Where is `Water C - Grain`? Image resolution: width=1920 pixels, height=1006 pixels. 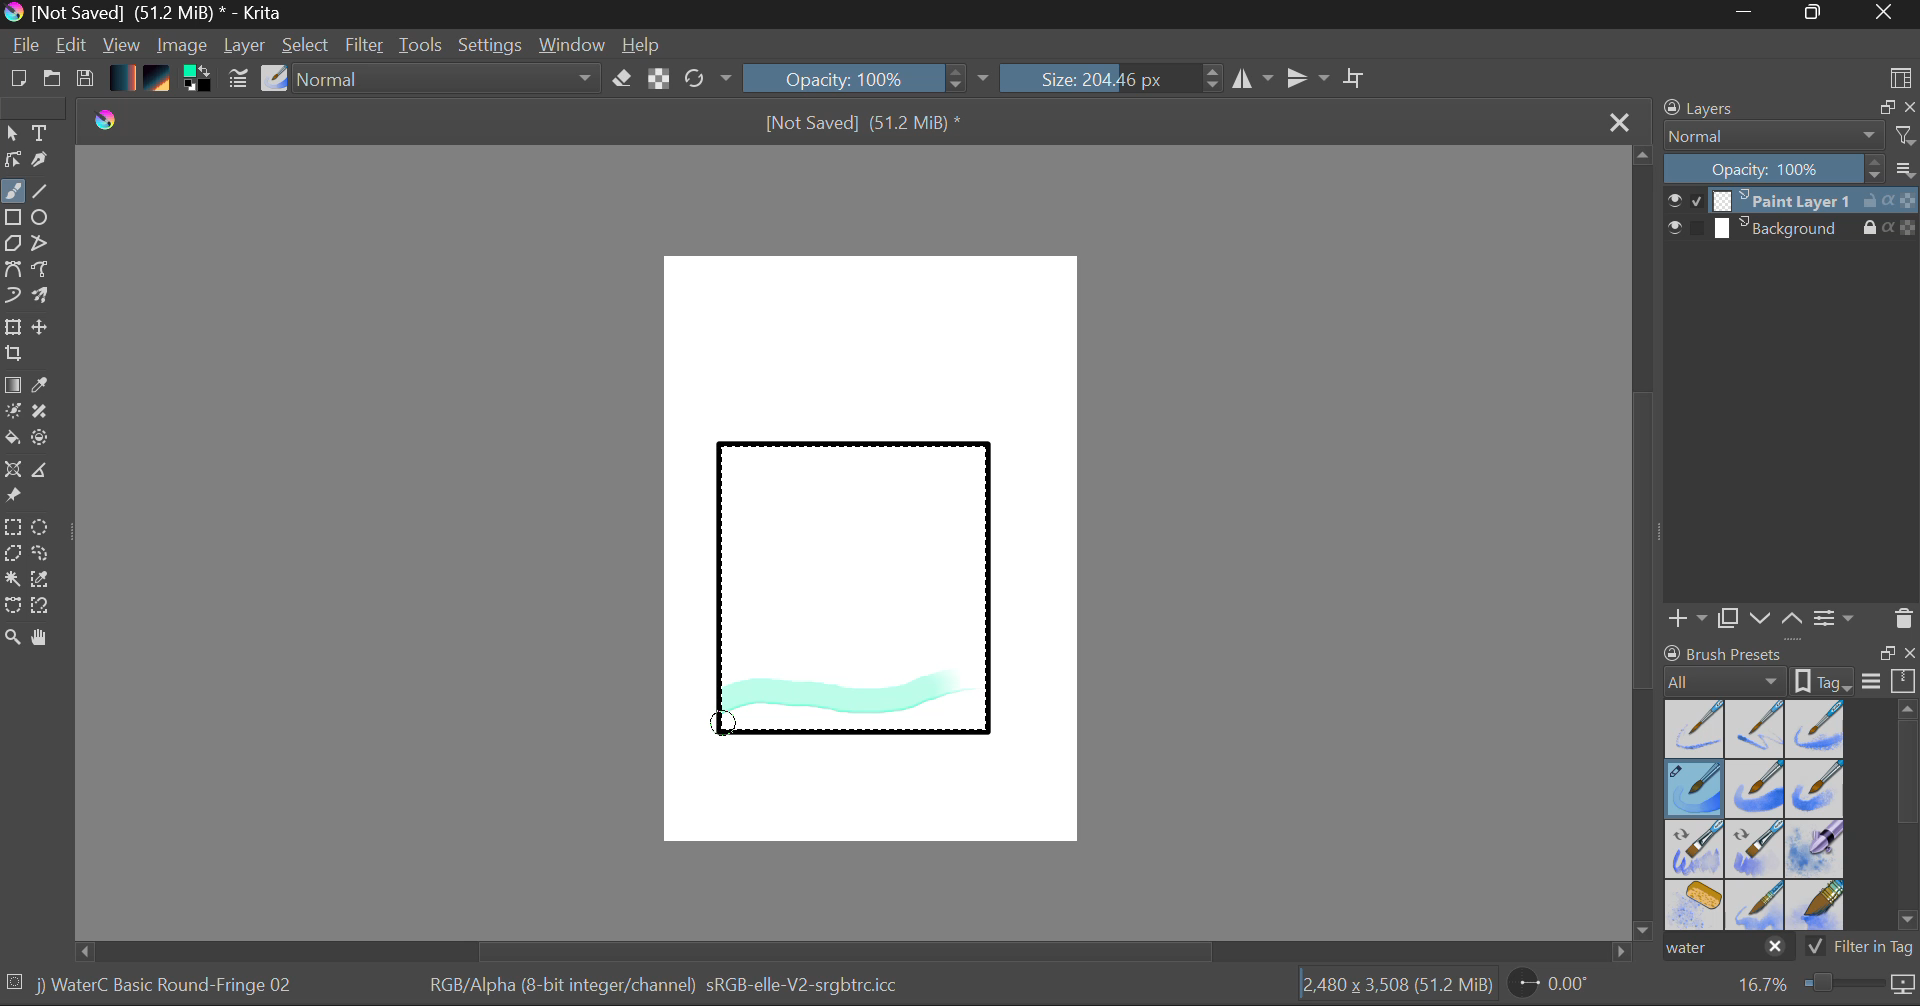 Water C - Grain is located at coordinates (1756, 790).